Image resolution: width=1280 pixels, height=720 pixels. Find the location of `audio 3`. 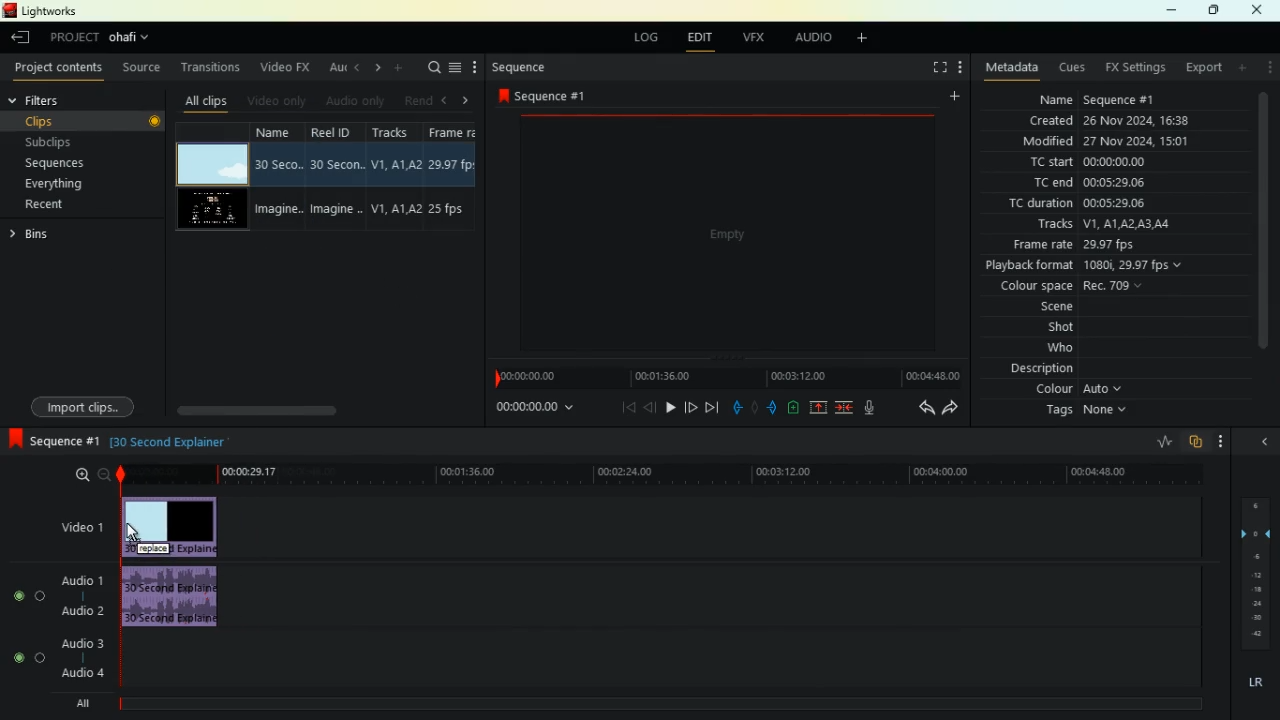

audio 3 is located at coordinates (81, 643).